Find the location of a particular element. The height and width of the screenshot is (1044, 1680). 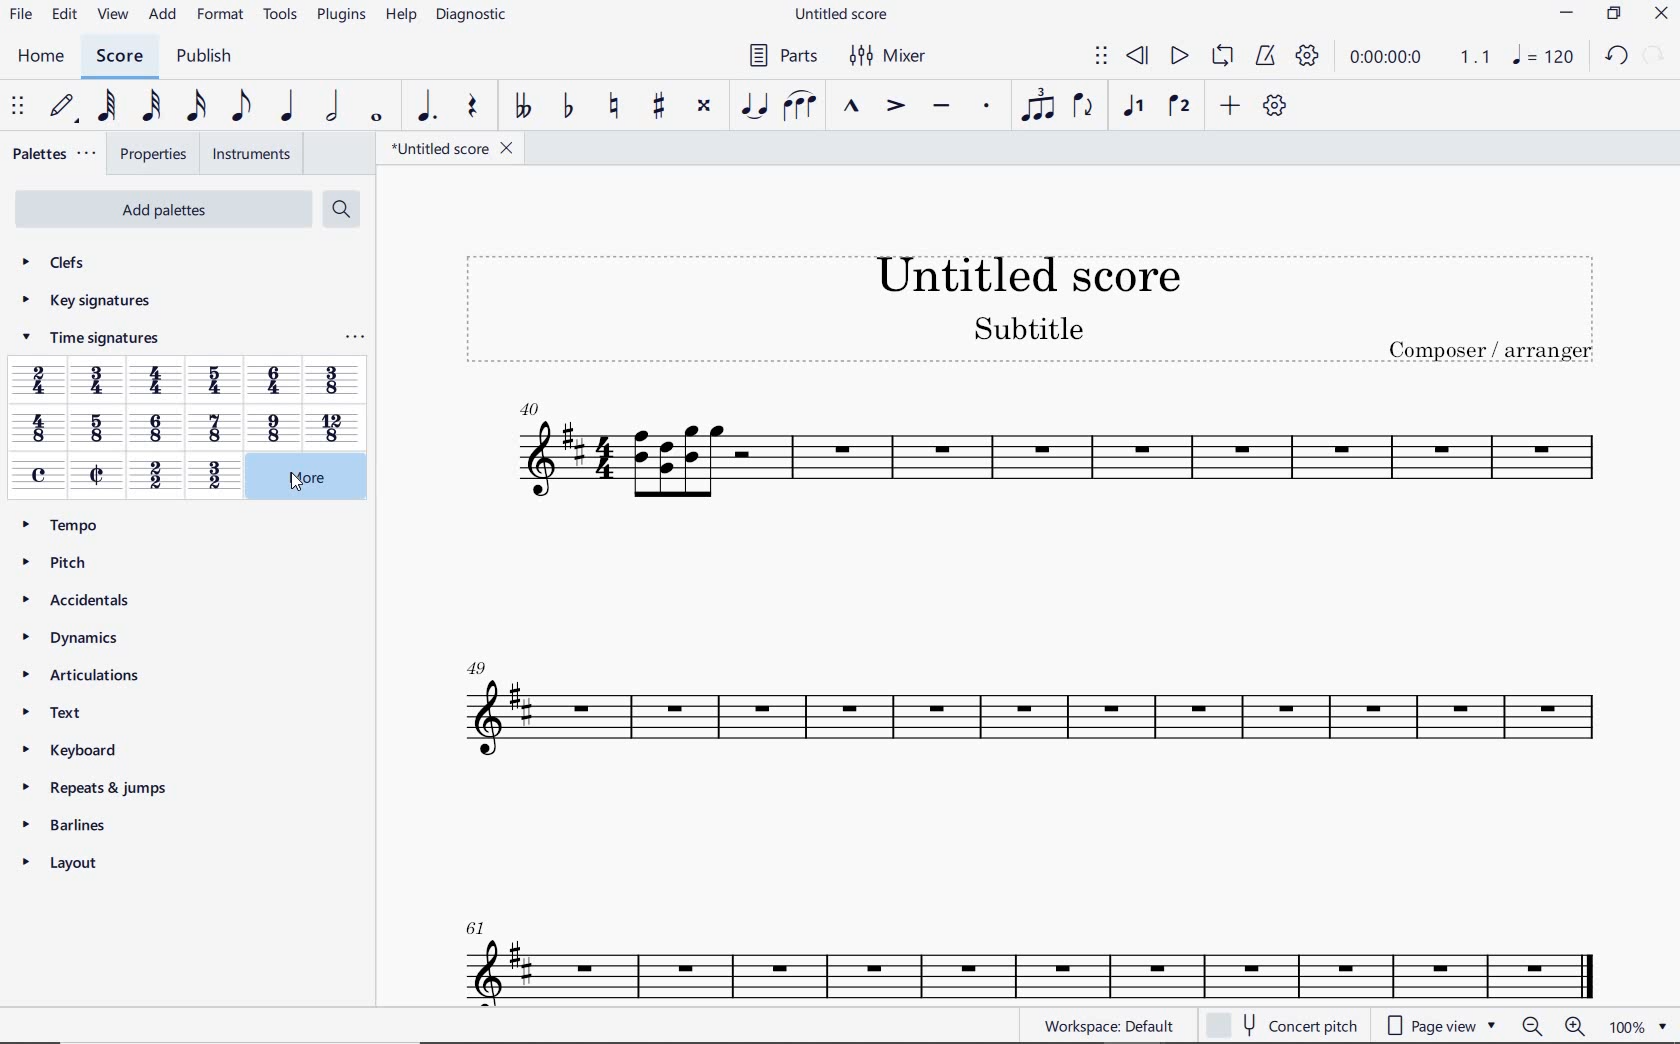

DEFAULT (STEP TIME) is located at coordinates (63, 107).